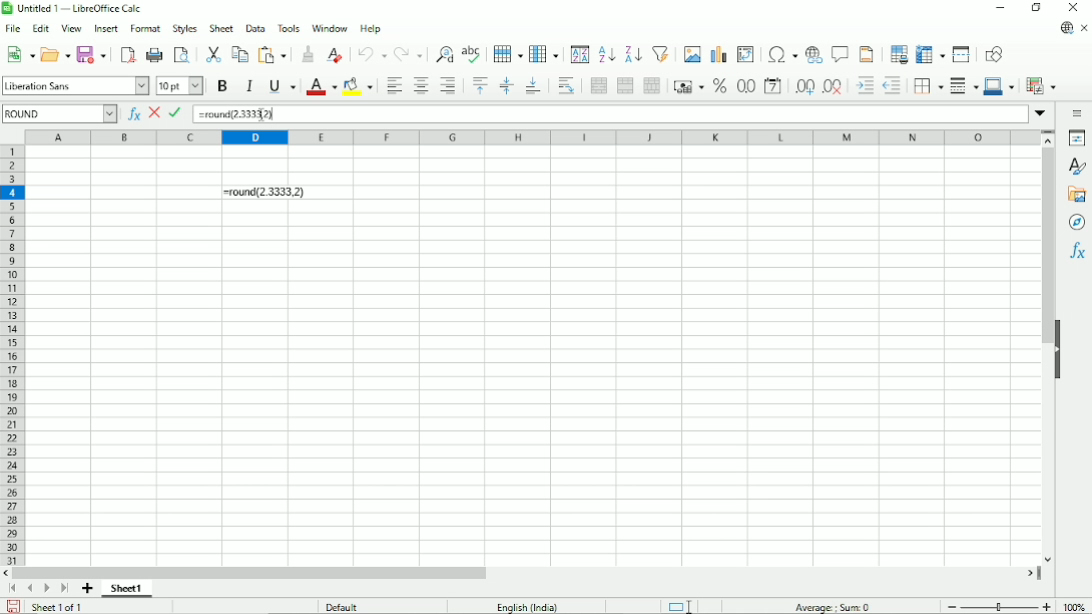 The width and height of the screenshot is (1092, 614). I want to click on Sort descending, so click(633, 54).